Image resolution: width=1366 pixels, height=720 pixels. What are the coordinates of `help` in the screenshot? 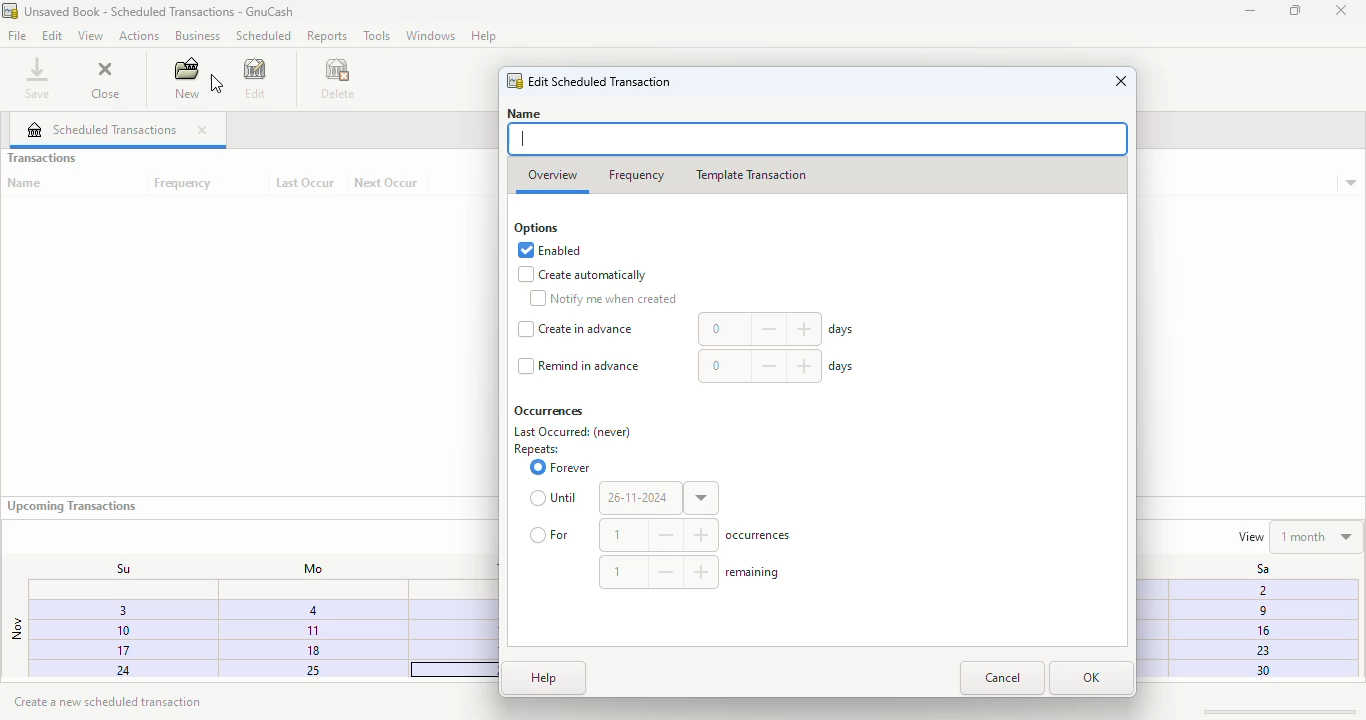 It's located at (483, 35).